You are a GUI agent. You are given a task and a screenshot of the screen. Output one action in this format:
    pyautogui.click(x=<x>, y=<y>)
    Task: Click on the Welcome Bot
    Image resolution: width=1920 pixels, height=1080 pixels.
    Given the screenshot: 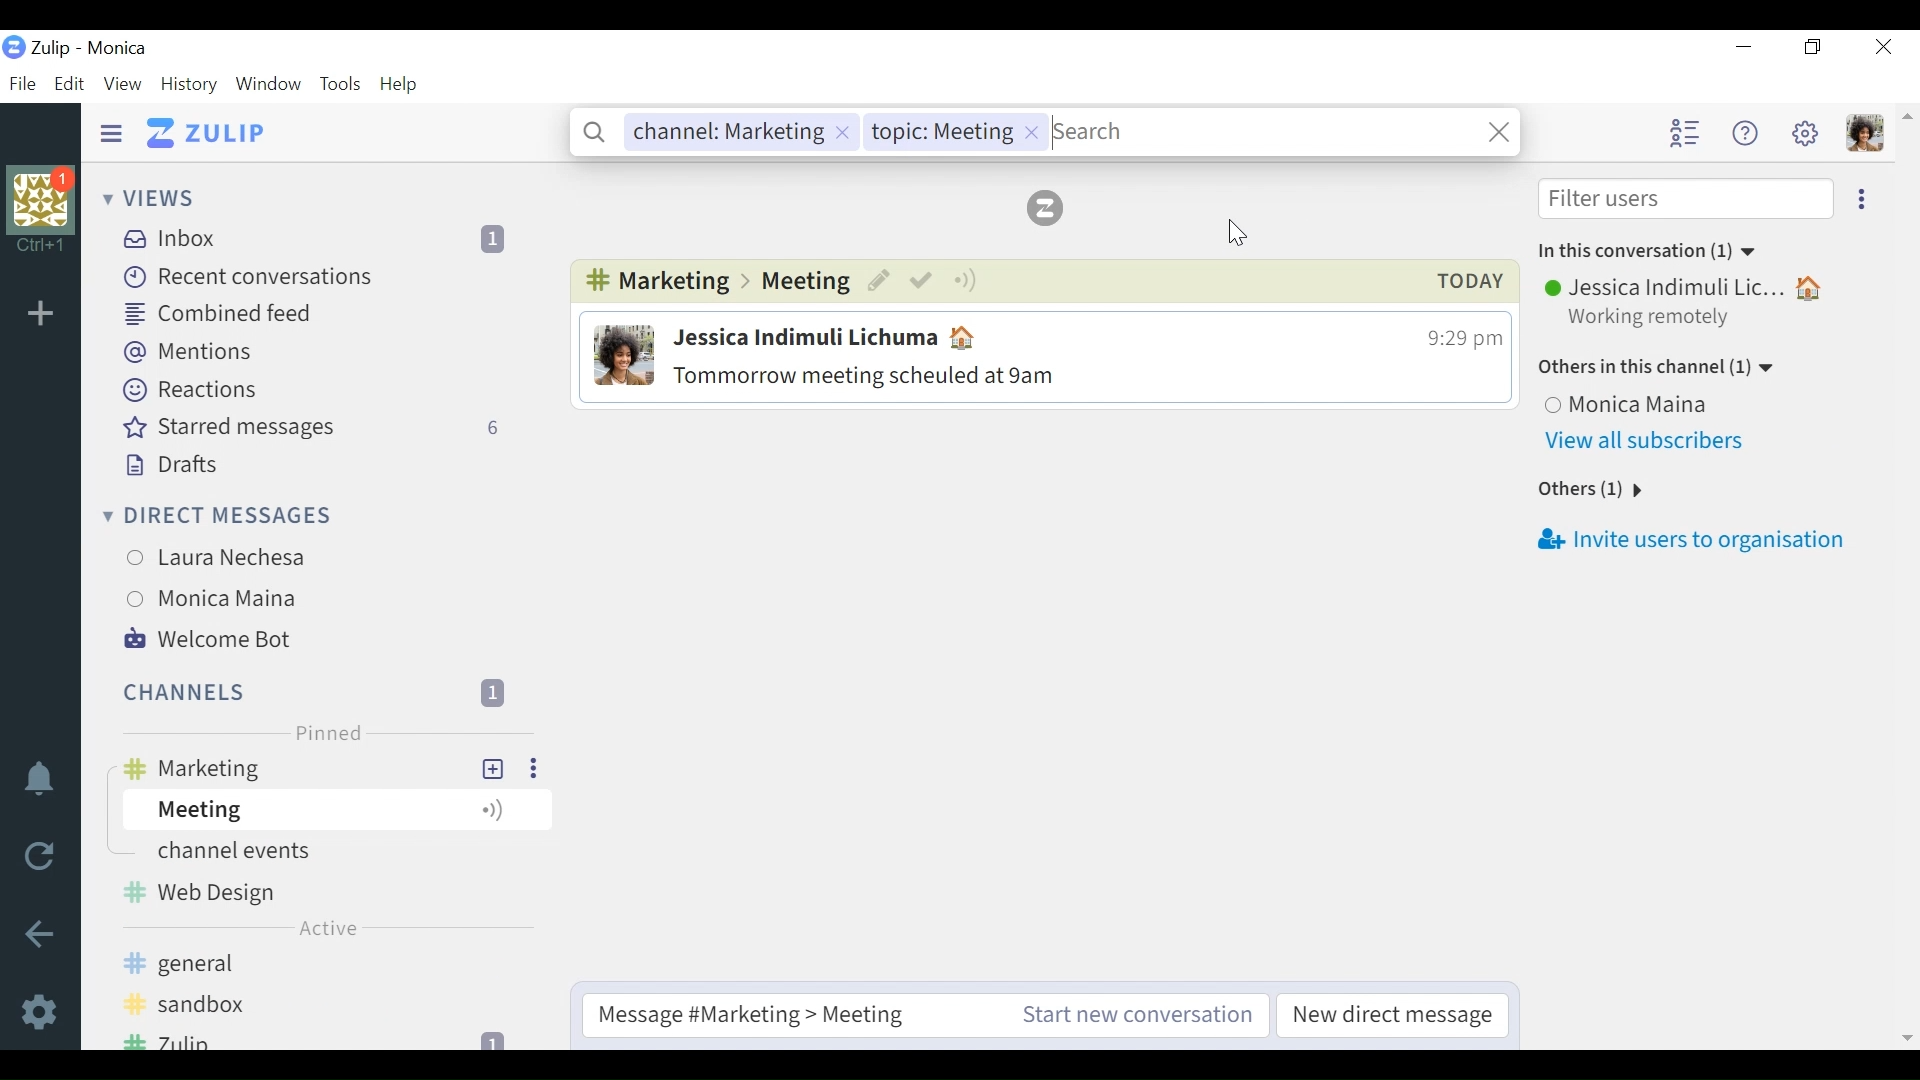 What is the action you would take?
    pyautogui.click(x=211, y=640)
    